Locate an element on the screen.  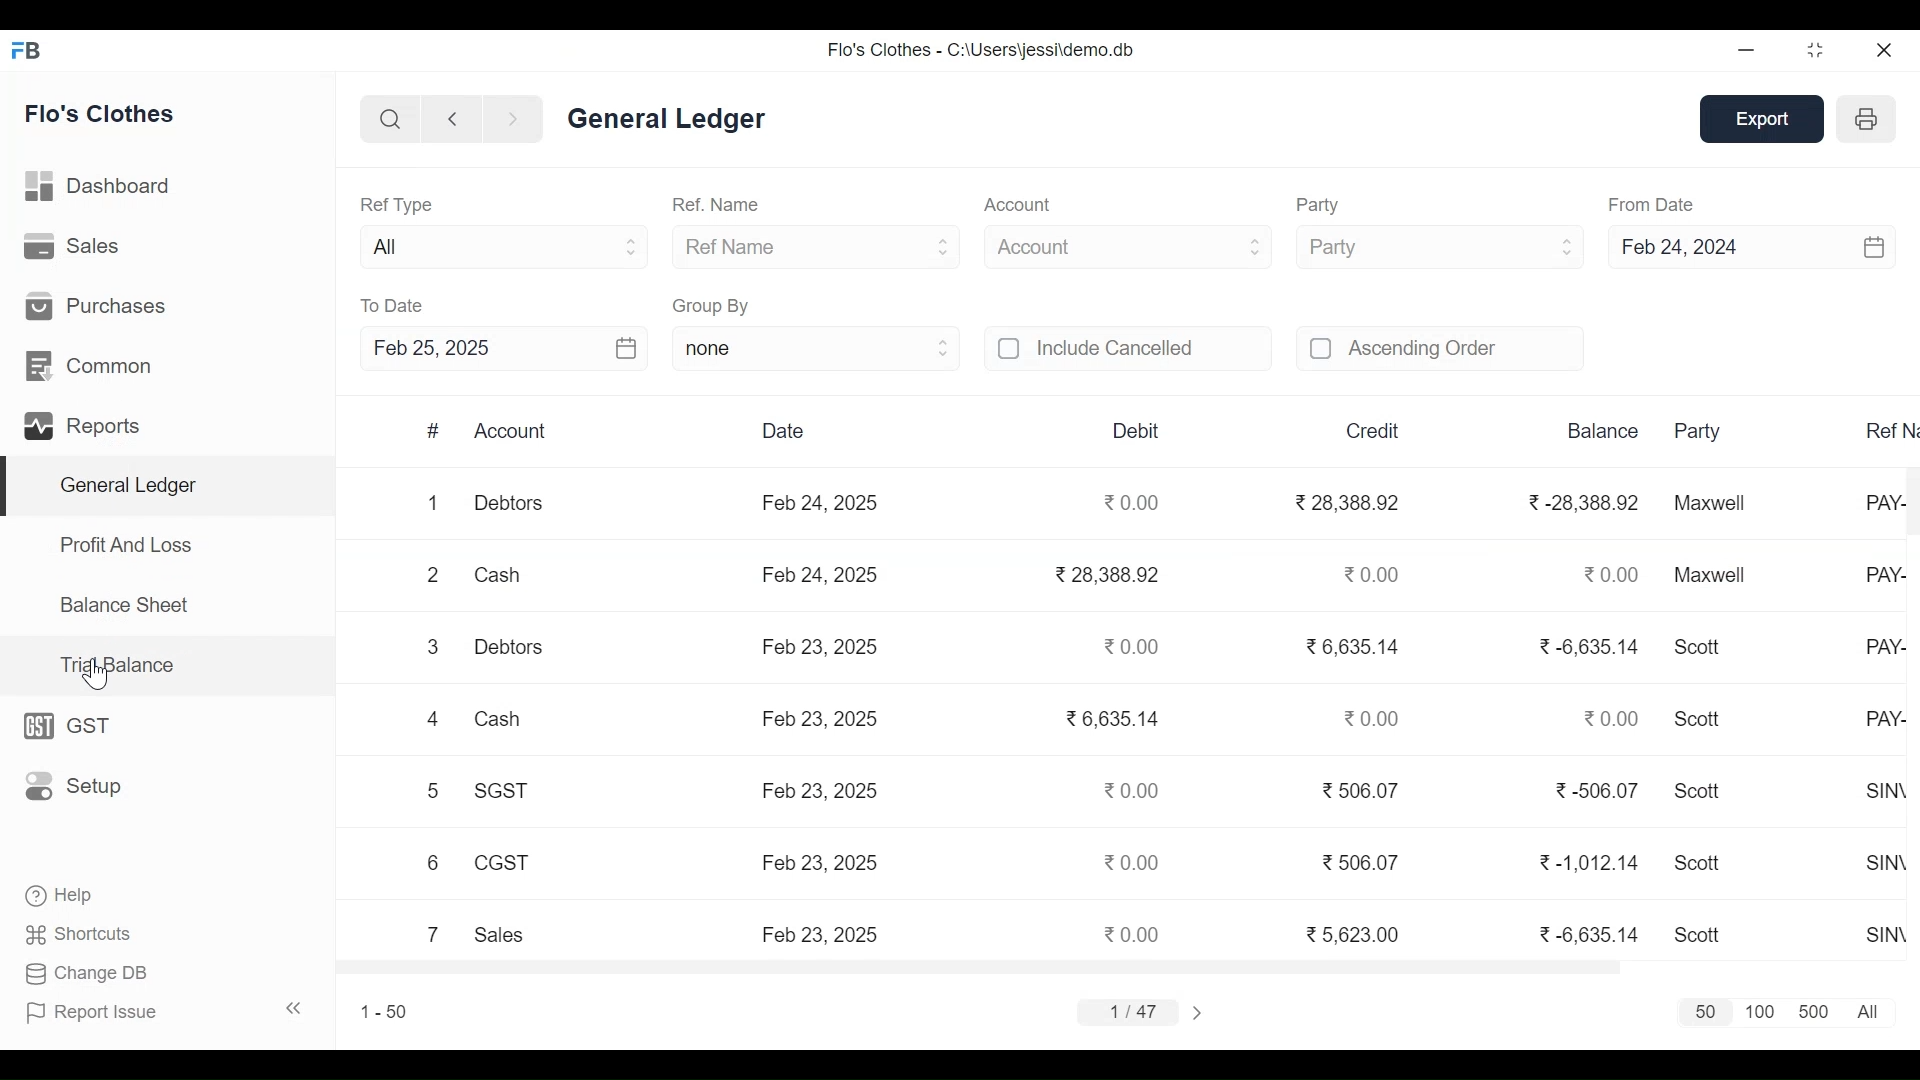
Feb 23, 2025 is located at coordinates (823, 720).